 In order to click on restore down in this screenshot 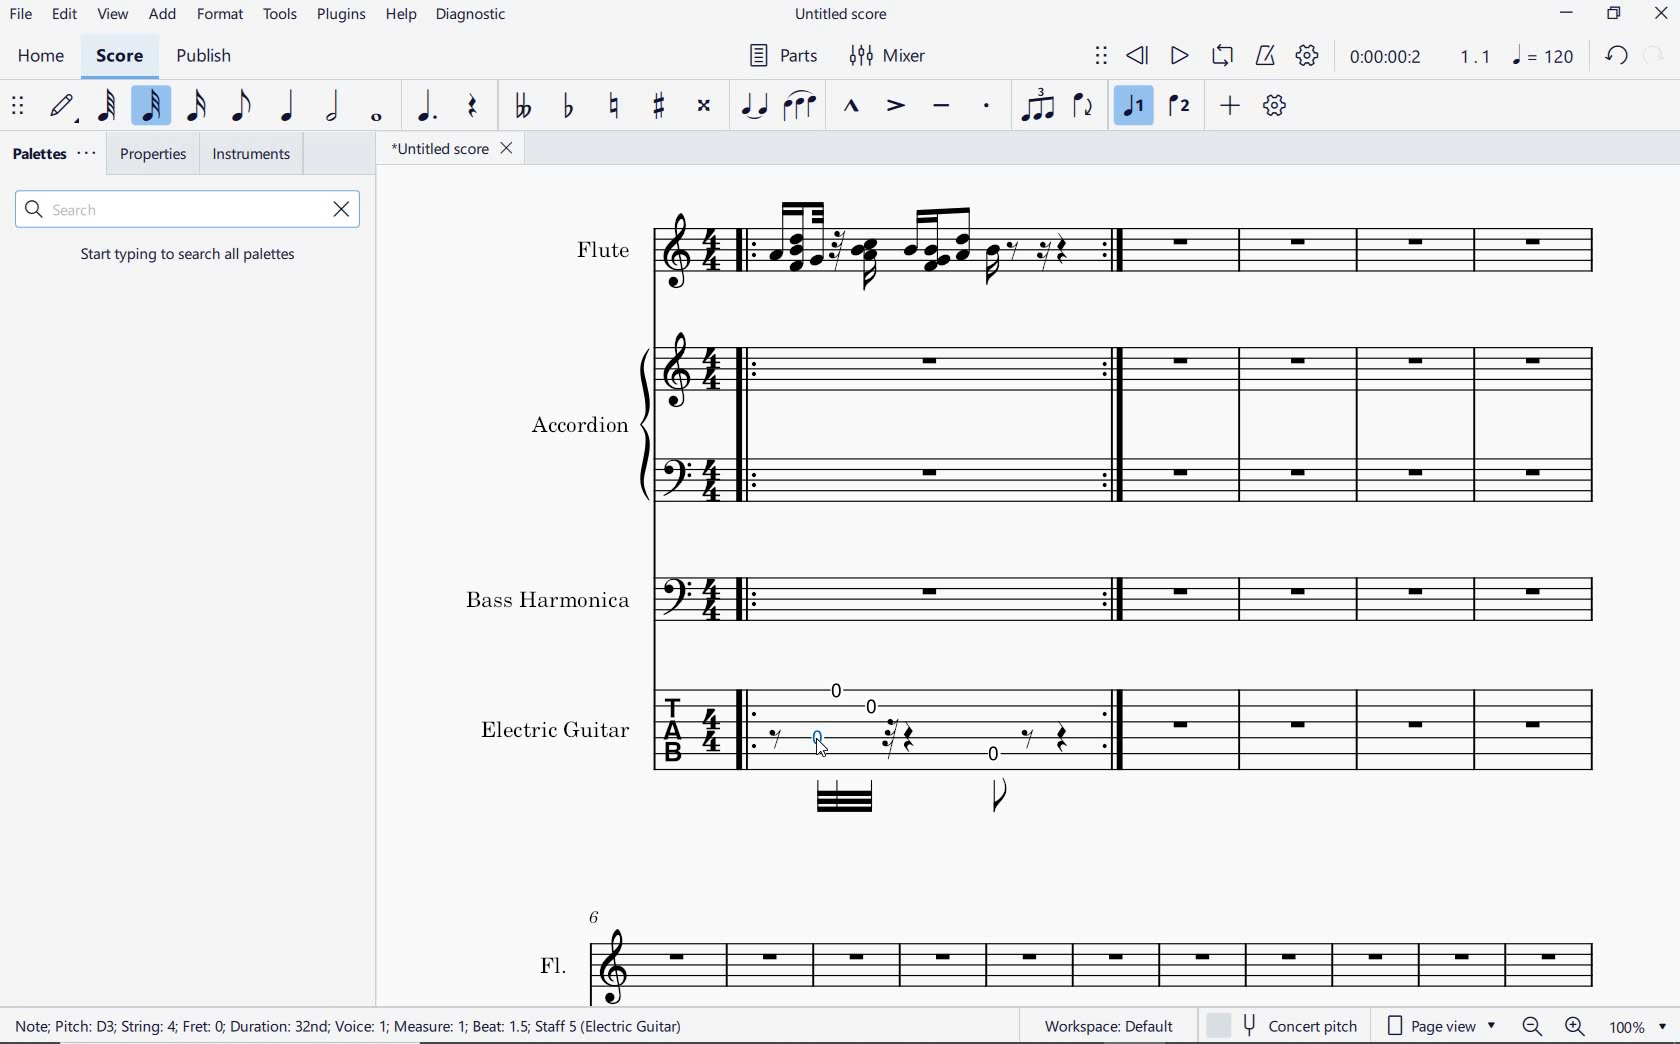, I will do `click(1613, 15)`.